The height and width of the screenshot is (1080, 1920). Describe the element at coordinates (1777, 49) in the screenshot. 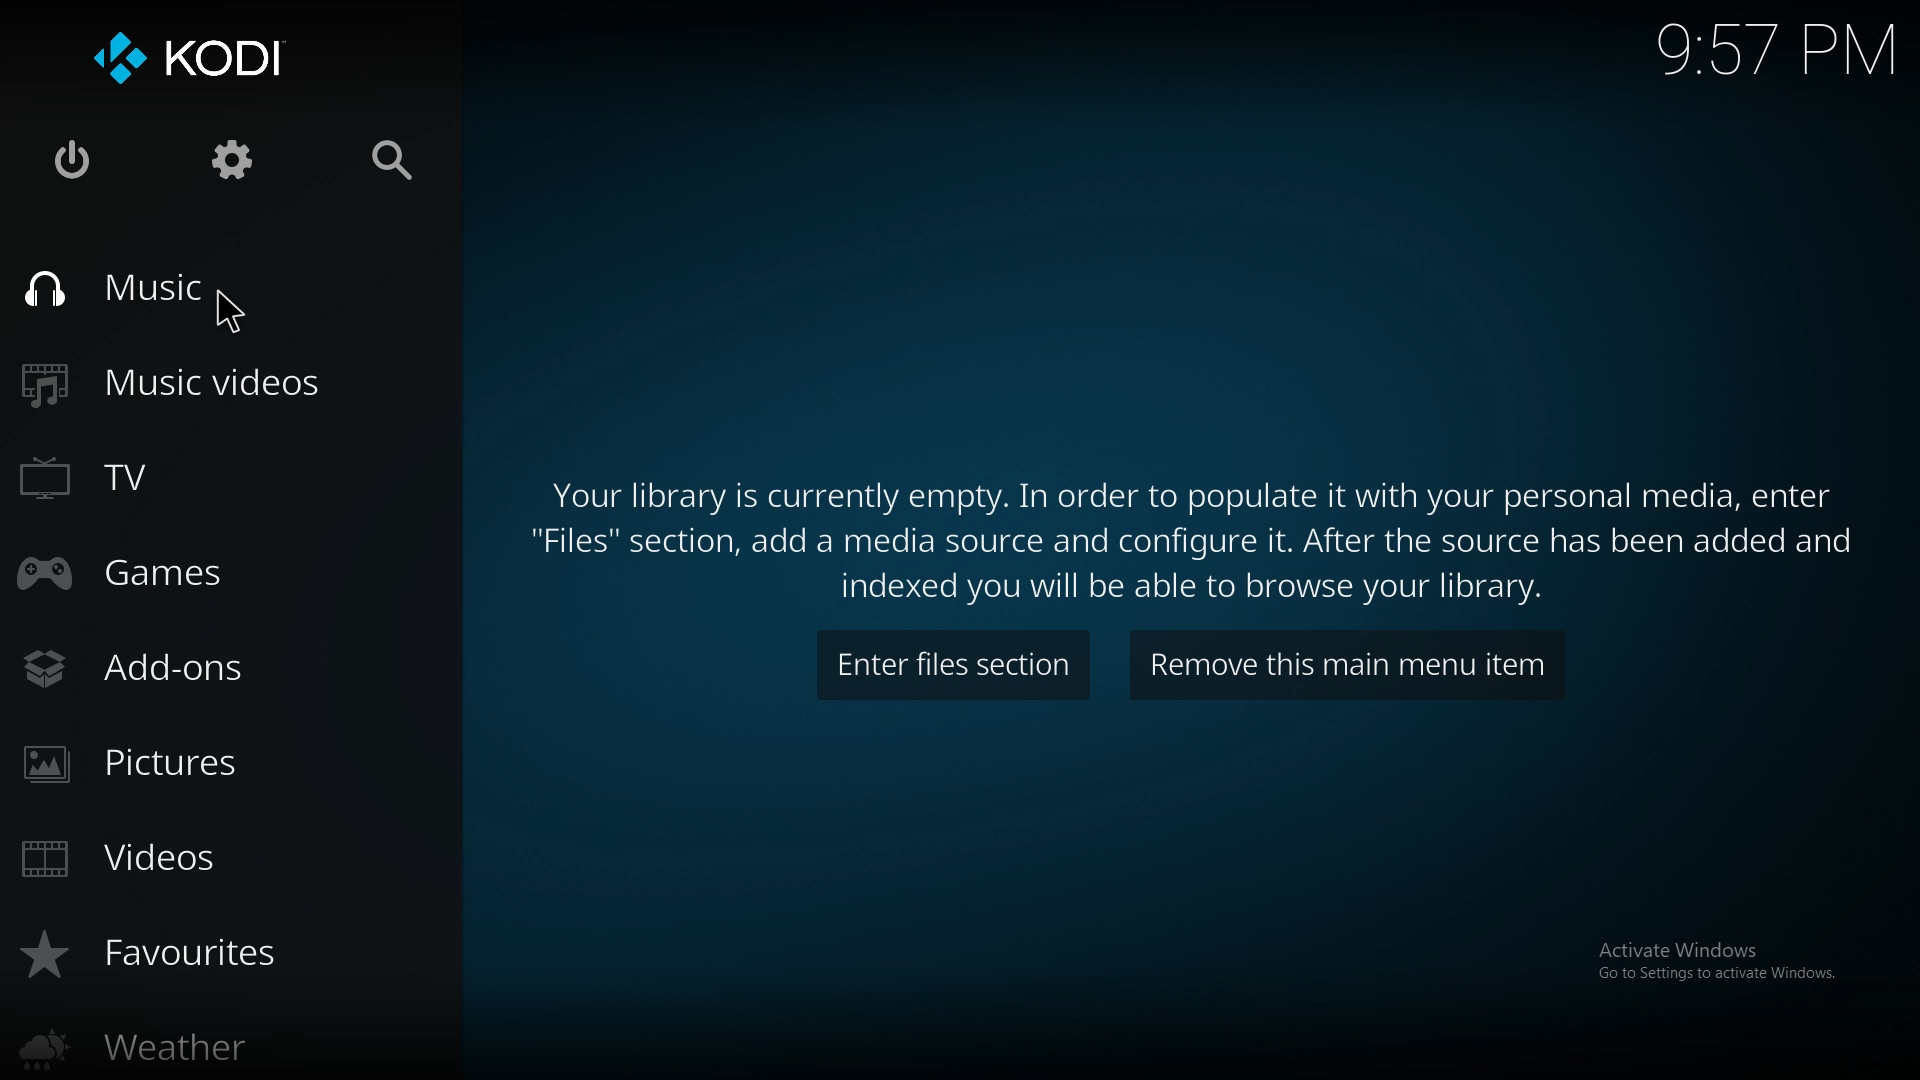

I see `time` at that location.